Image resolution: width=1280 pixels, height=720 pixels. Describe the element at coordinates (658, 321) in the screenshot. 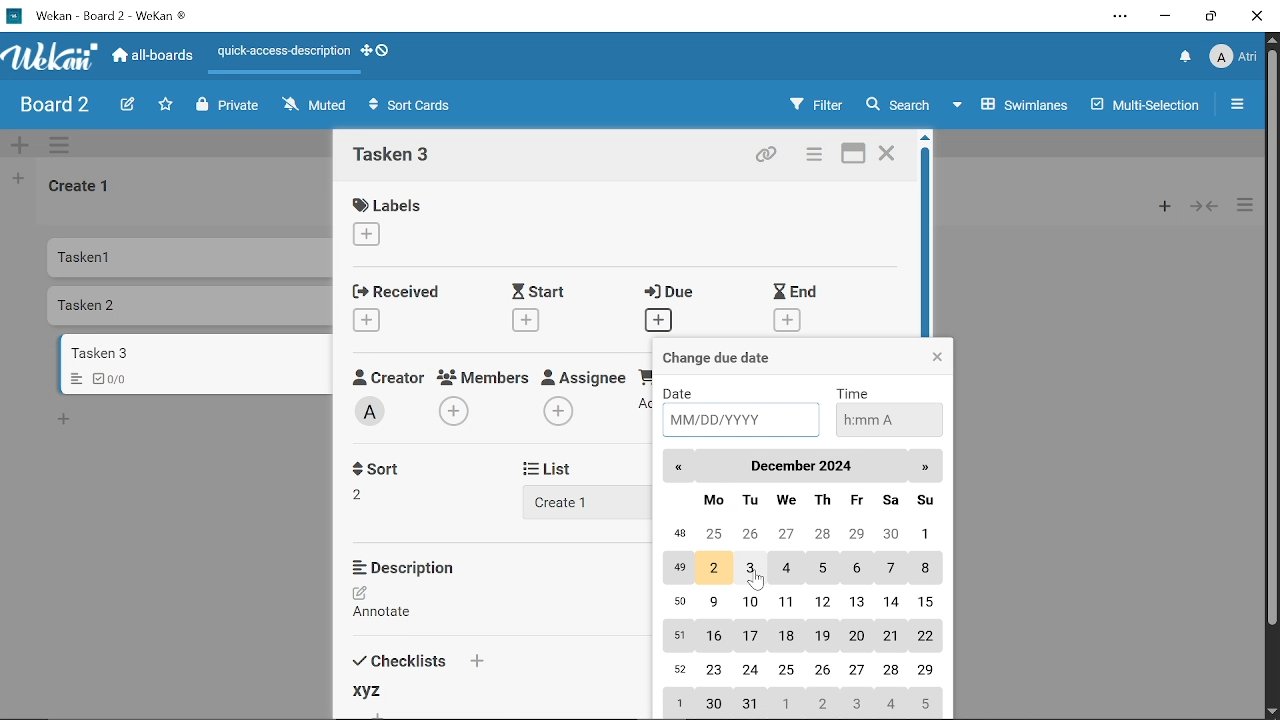

I see `Add due date` at that location.